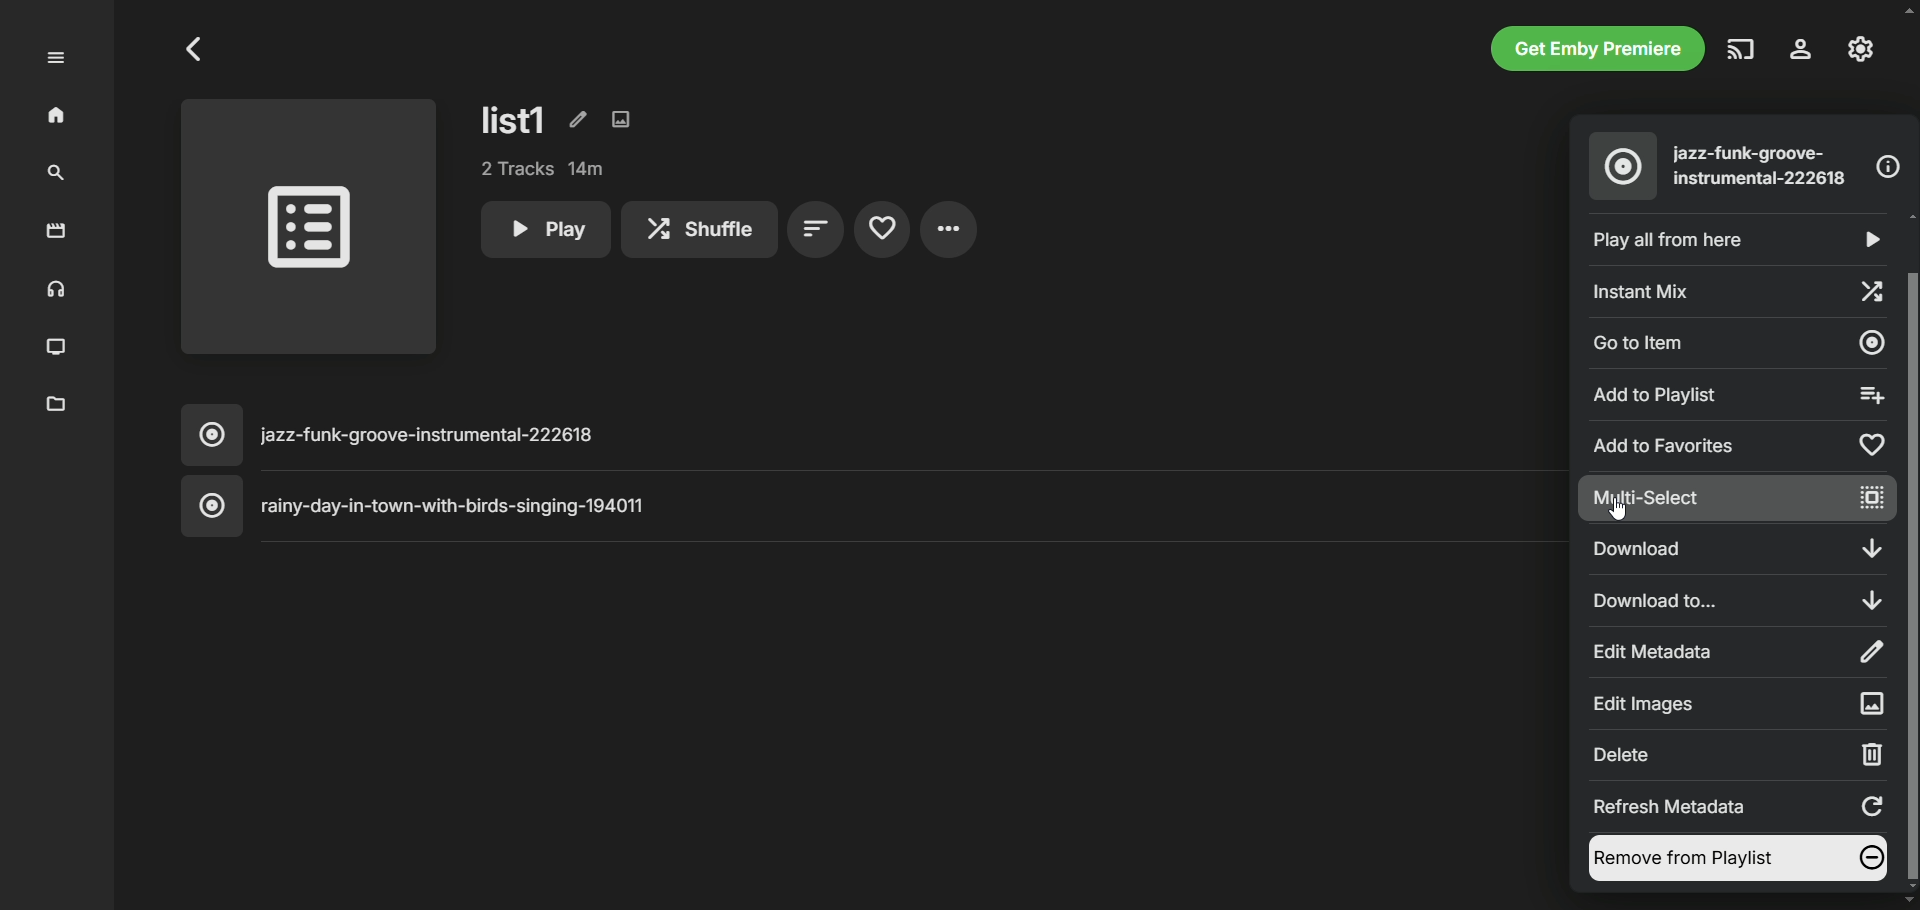 Image resolution: width=1920 pixels, height=910 pixels. Describe the element at coordinates (1737, 598) in the screenshot. I see `download to` at that location.